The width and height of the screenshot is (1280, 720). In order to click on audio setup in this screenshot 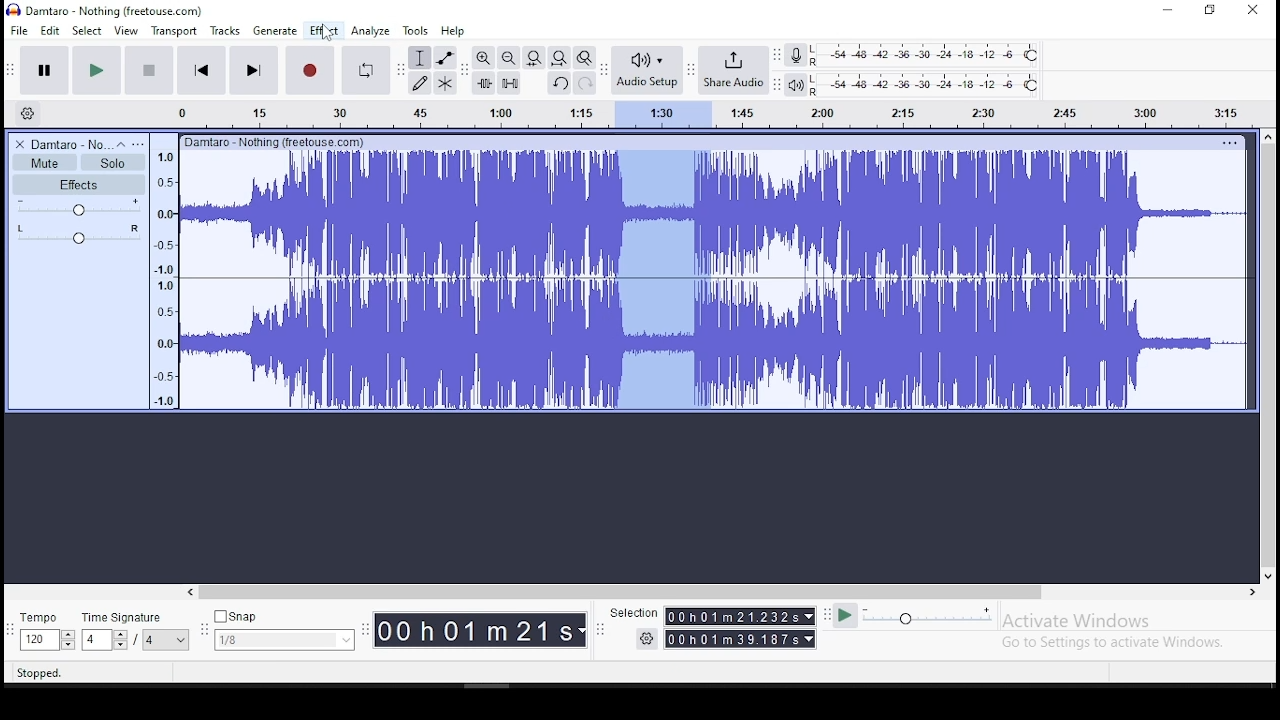, I will do `click(646, 68)`.